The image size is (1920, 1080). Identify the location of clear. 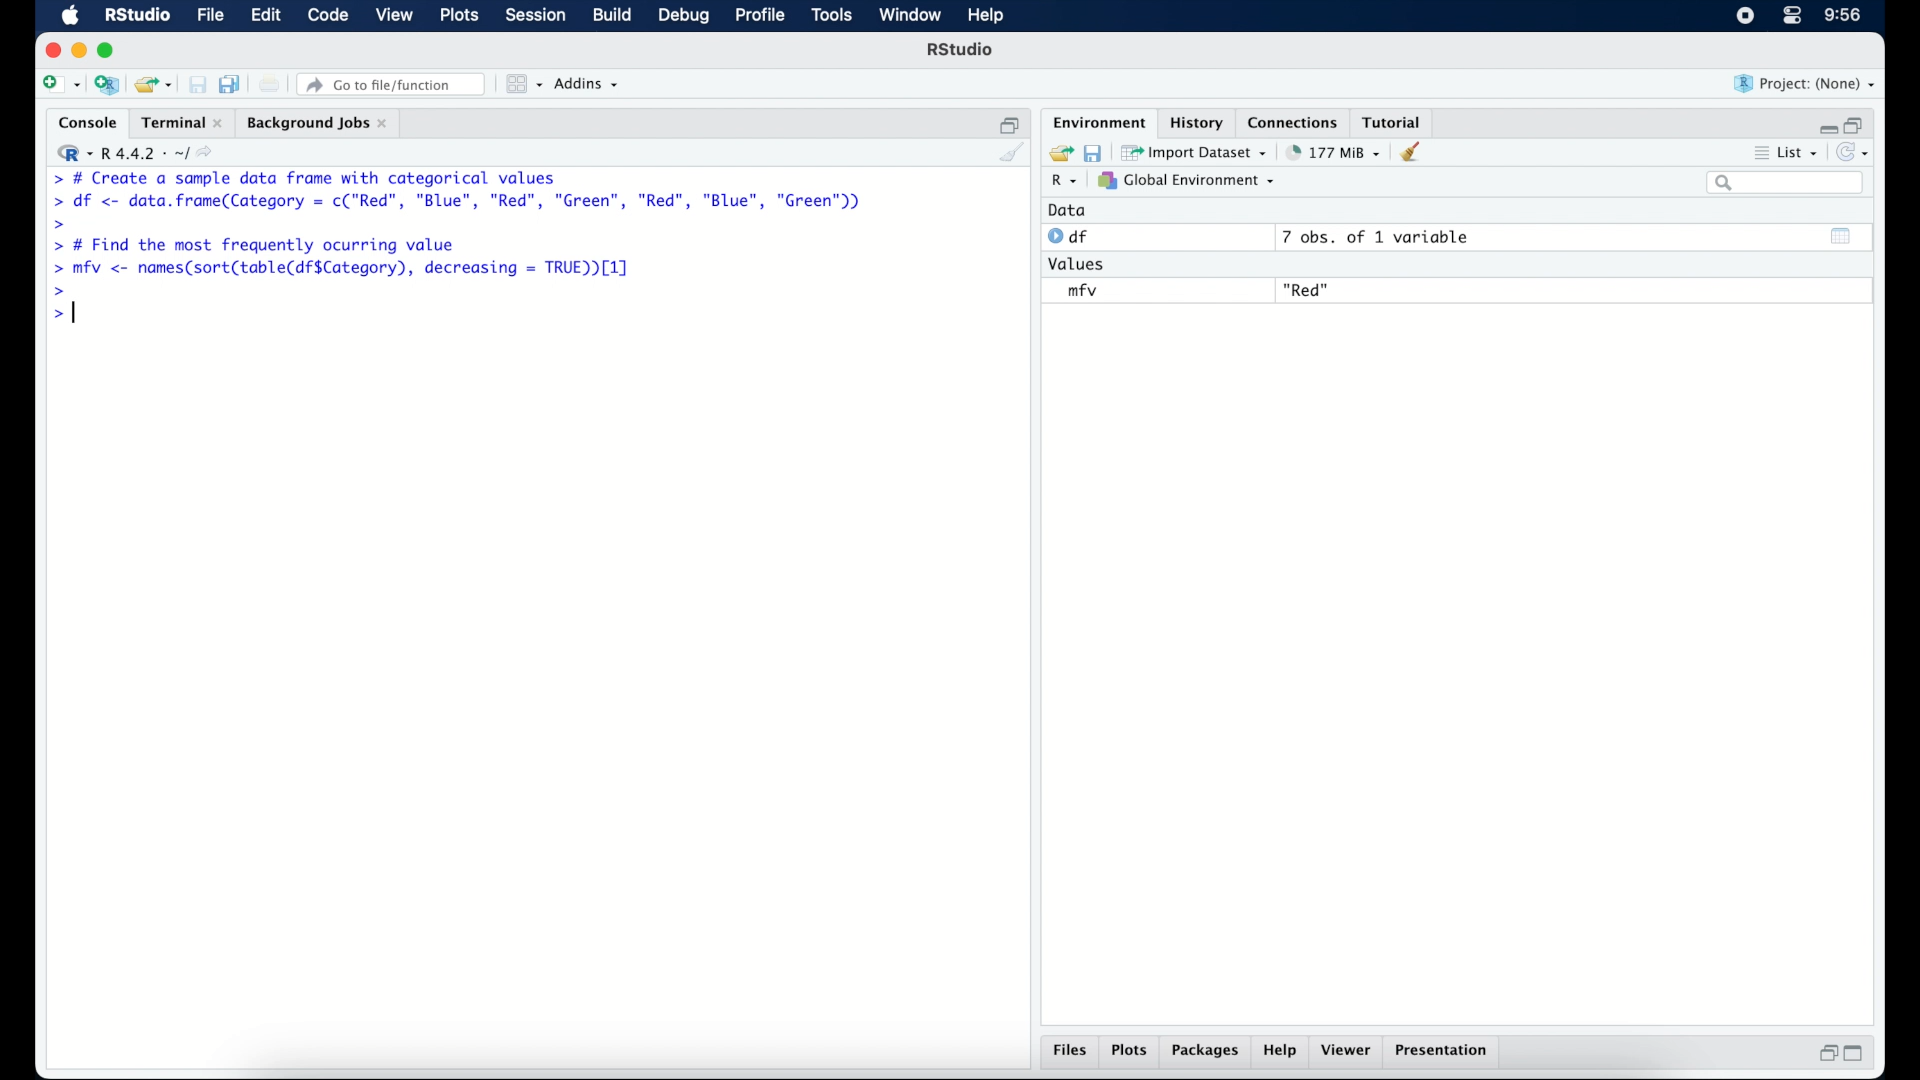
(1417, 153).